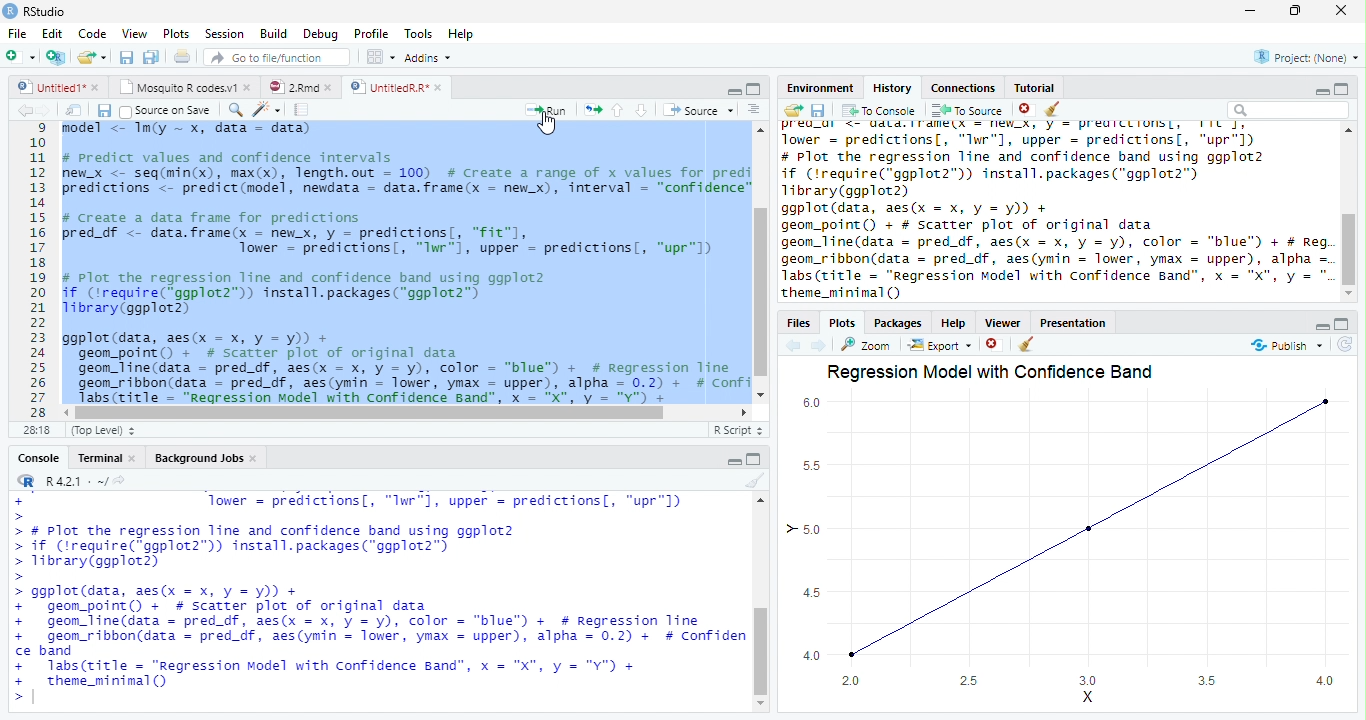  What do you see at coordinates (1321, 93) in the screenshot?
I see `Minimize` at bounding box center [1321, 93].